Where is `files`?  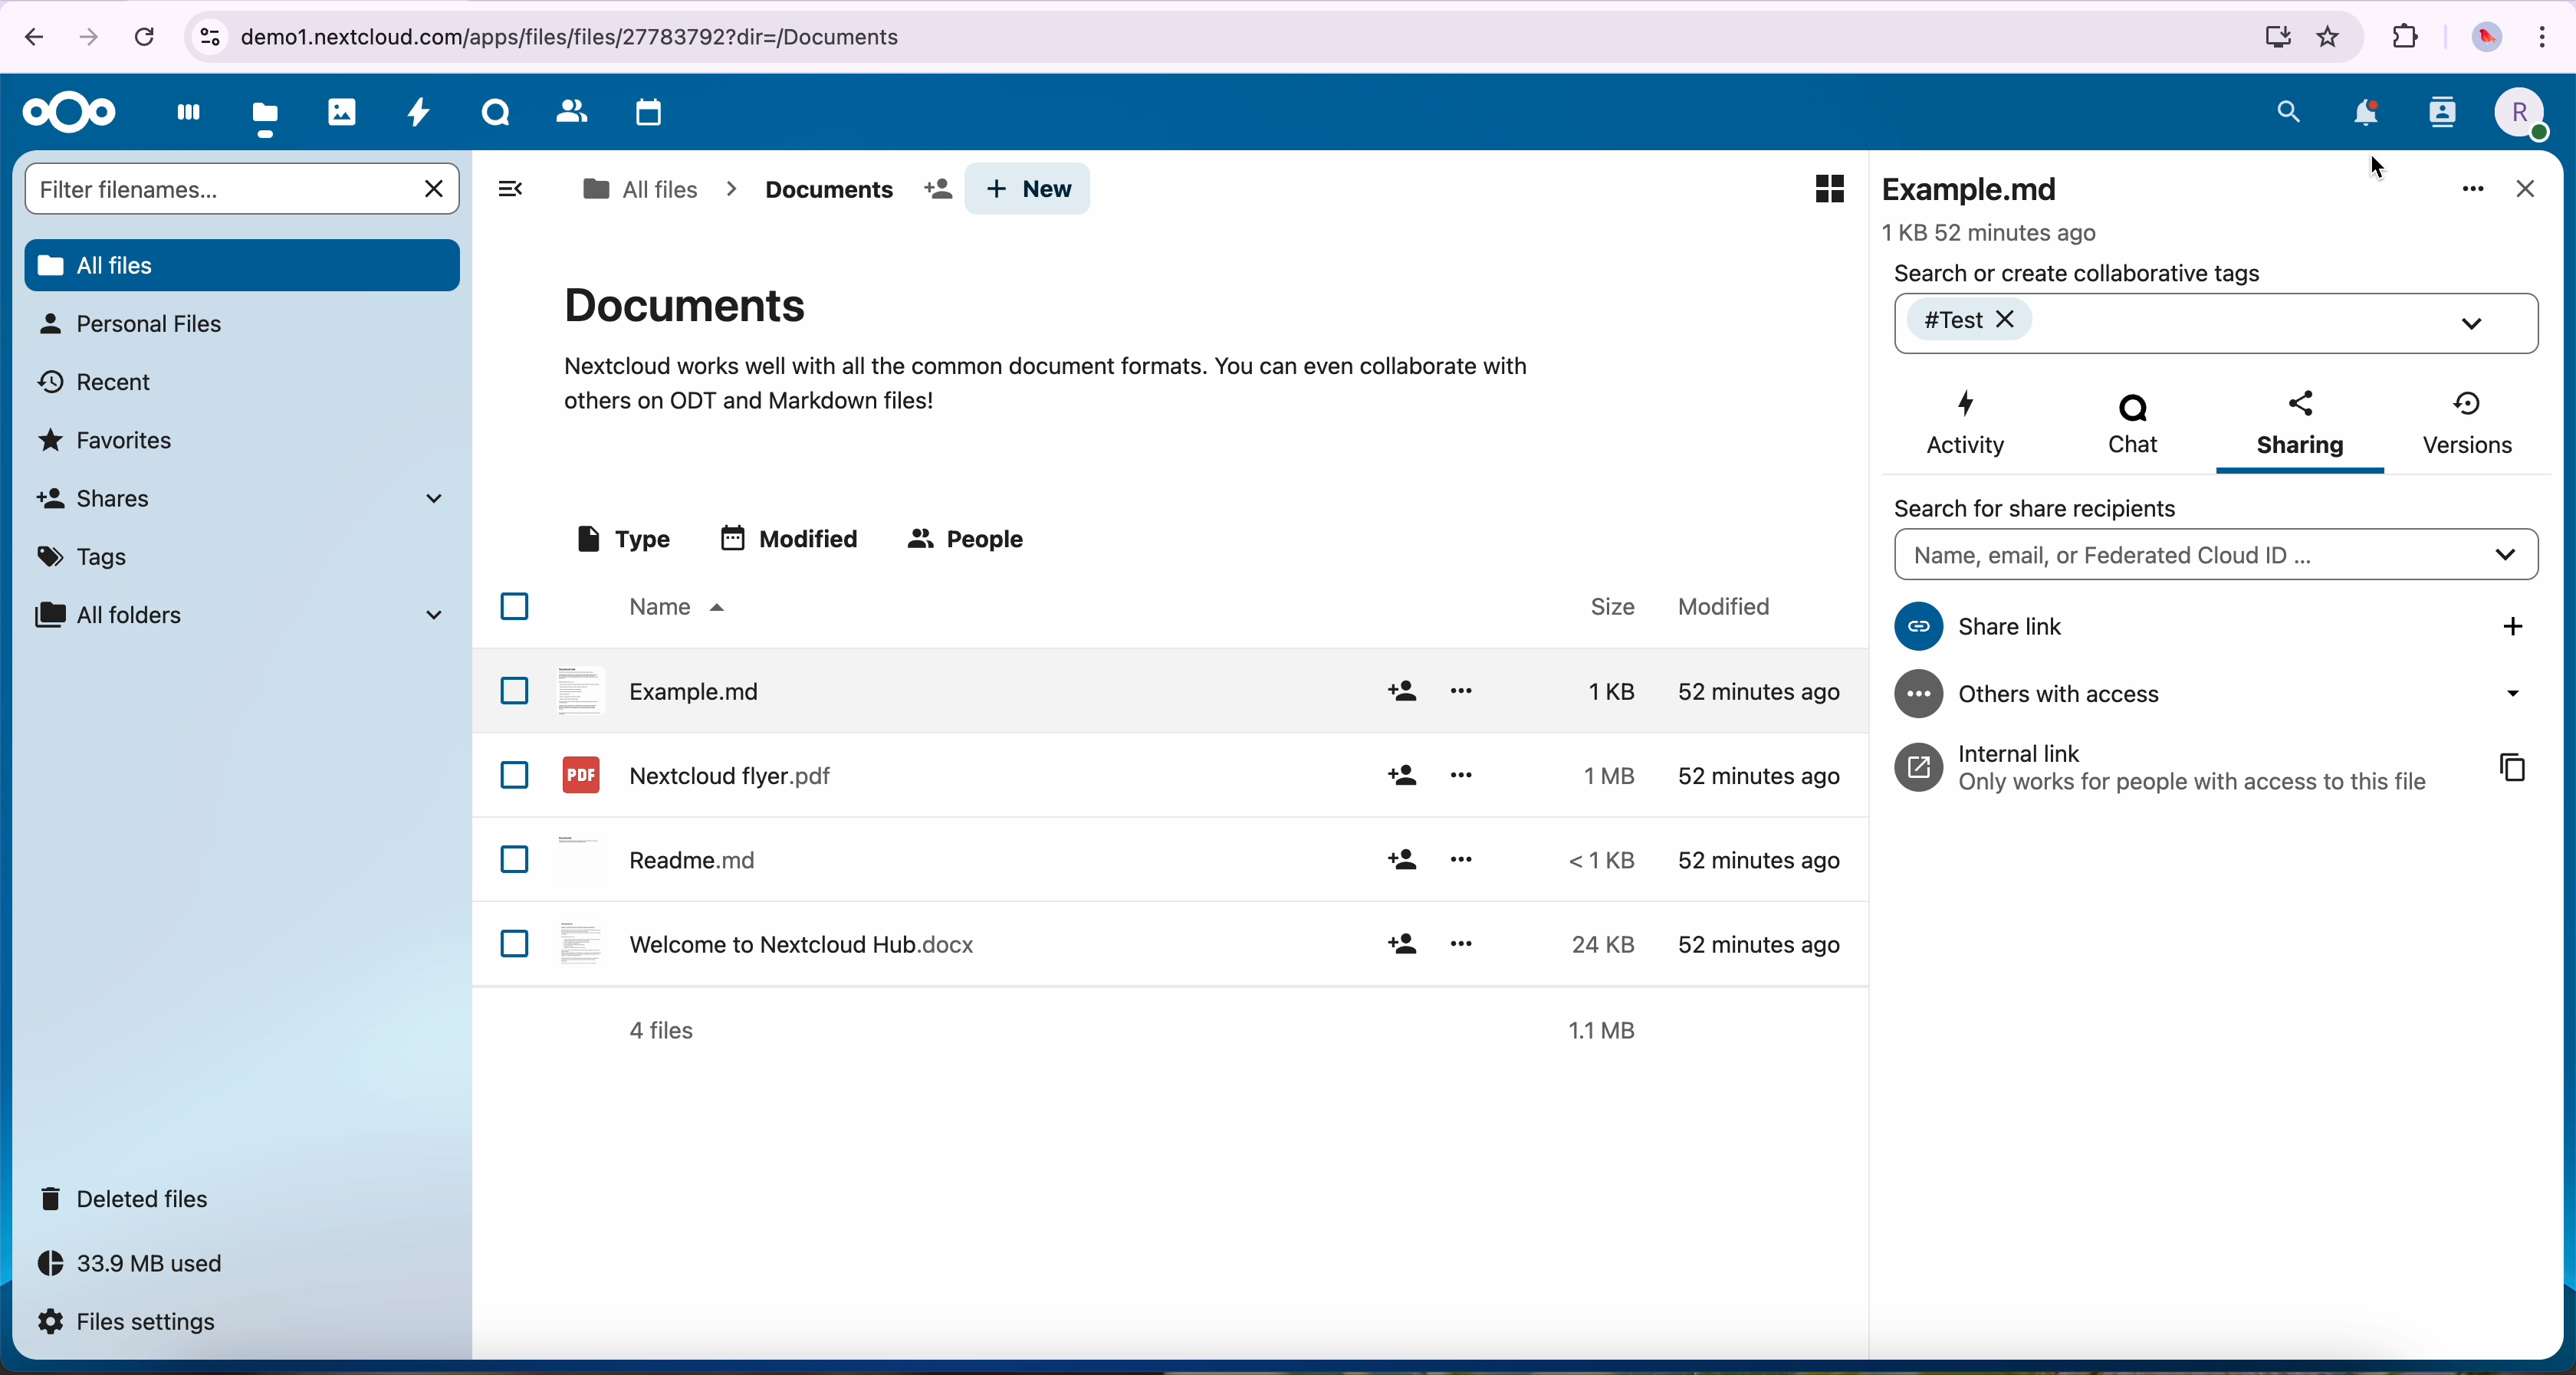 files is located at coordinates (267, 115).